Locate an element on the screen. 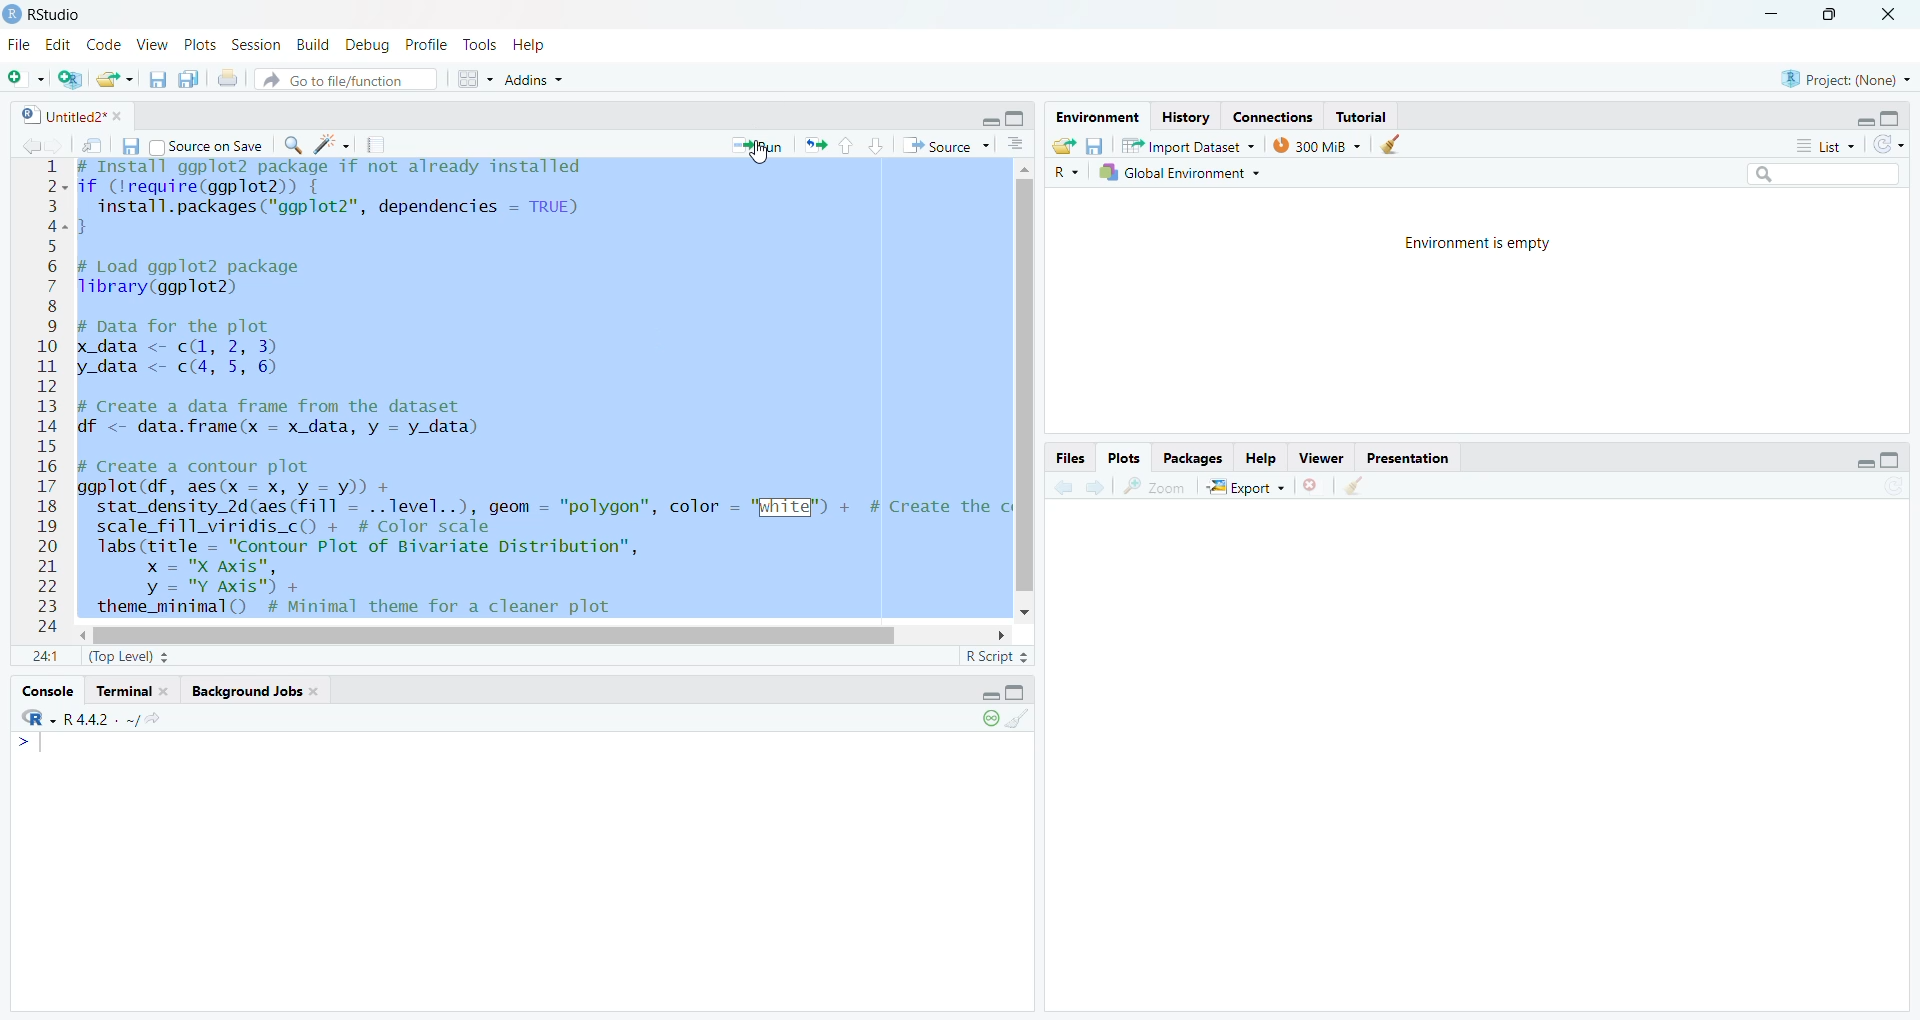   Export + is located at coordinates (1246, 487).